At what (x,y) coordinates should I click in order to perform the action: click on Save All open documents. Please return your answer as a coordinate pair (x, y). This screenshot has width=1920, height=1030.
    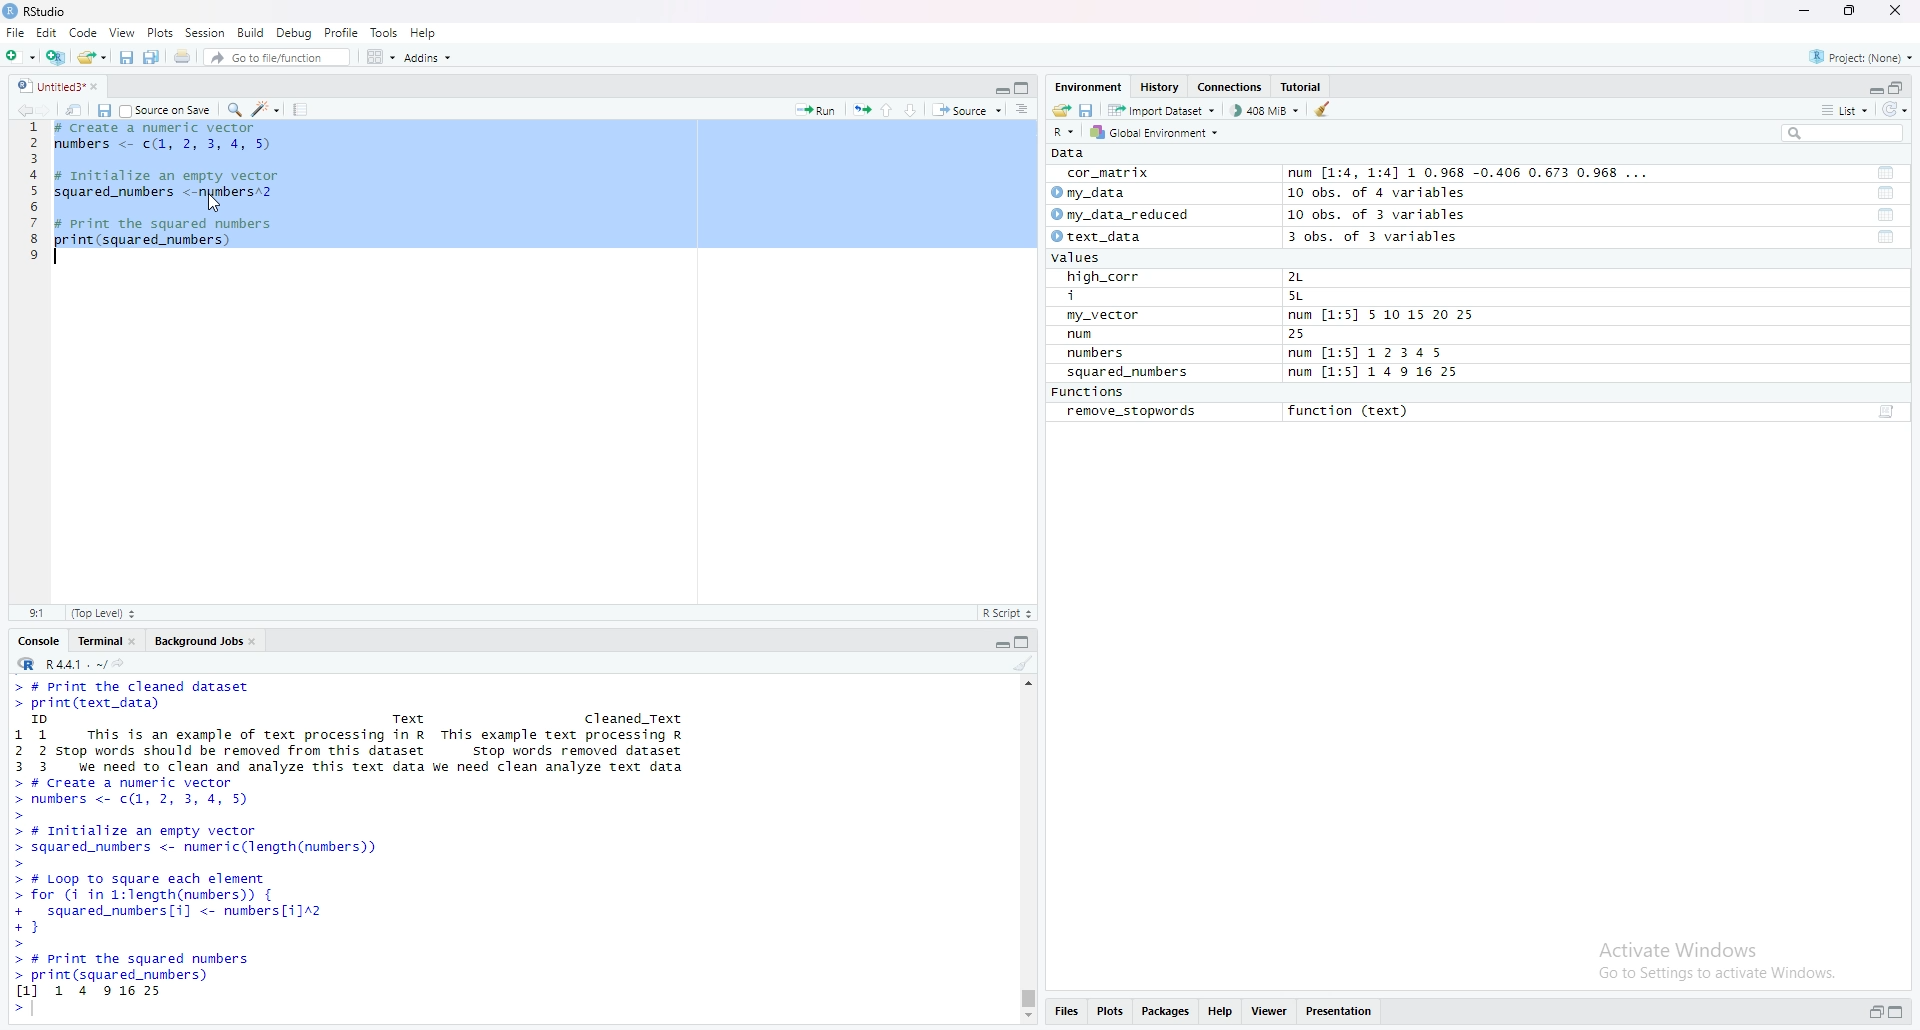
    Looking at the image, I should click on (152, 55).